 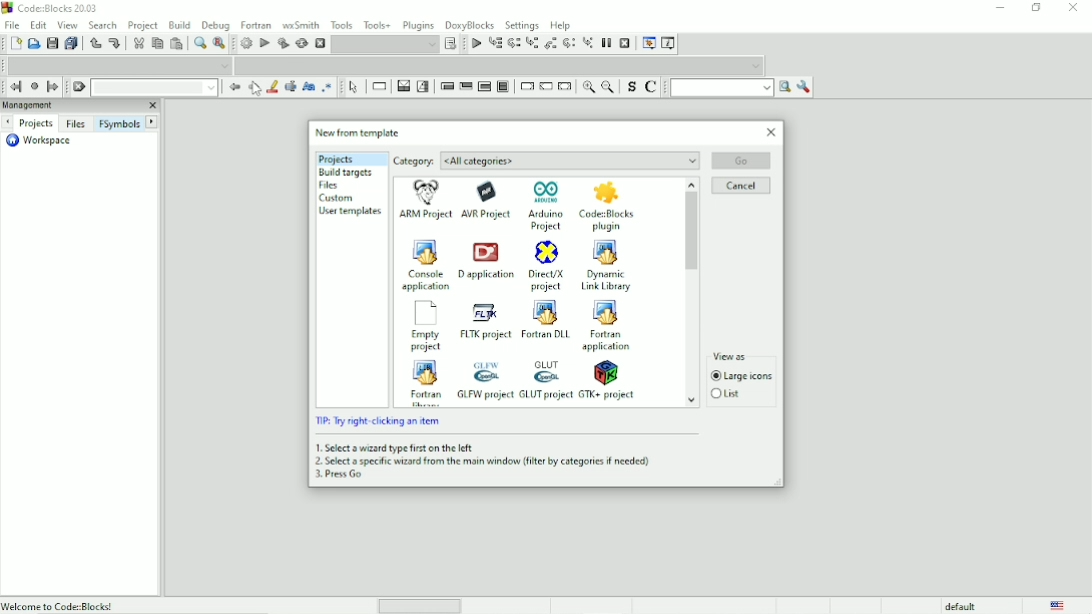 What do you see at coordinates (179, 25) in the screenshot?
I see `Build` at bounding box center [179, 25].